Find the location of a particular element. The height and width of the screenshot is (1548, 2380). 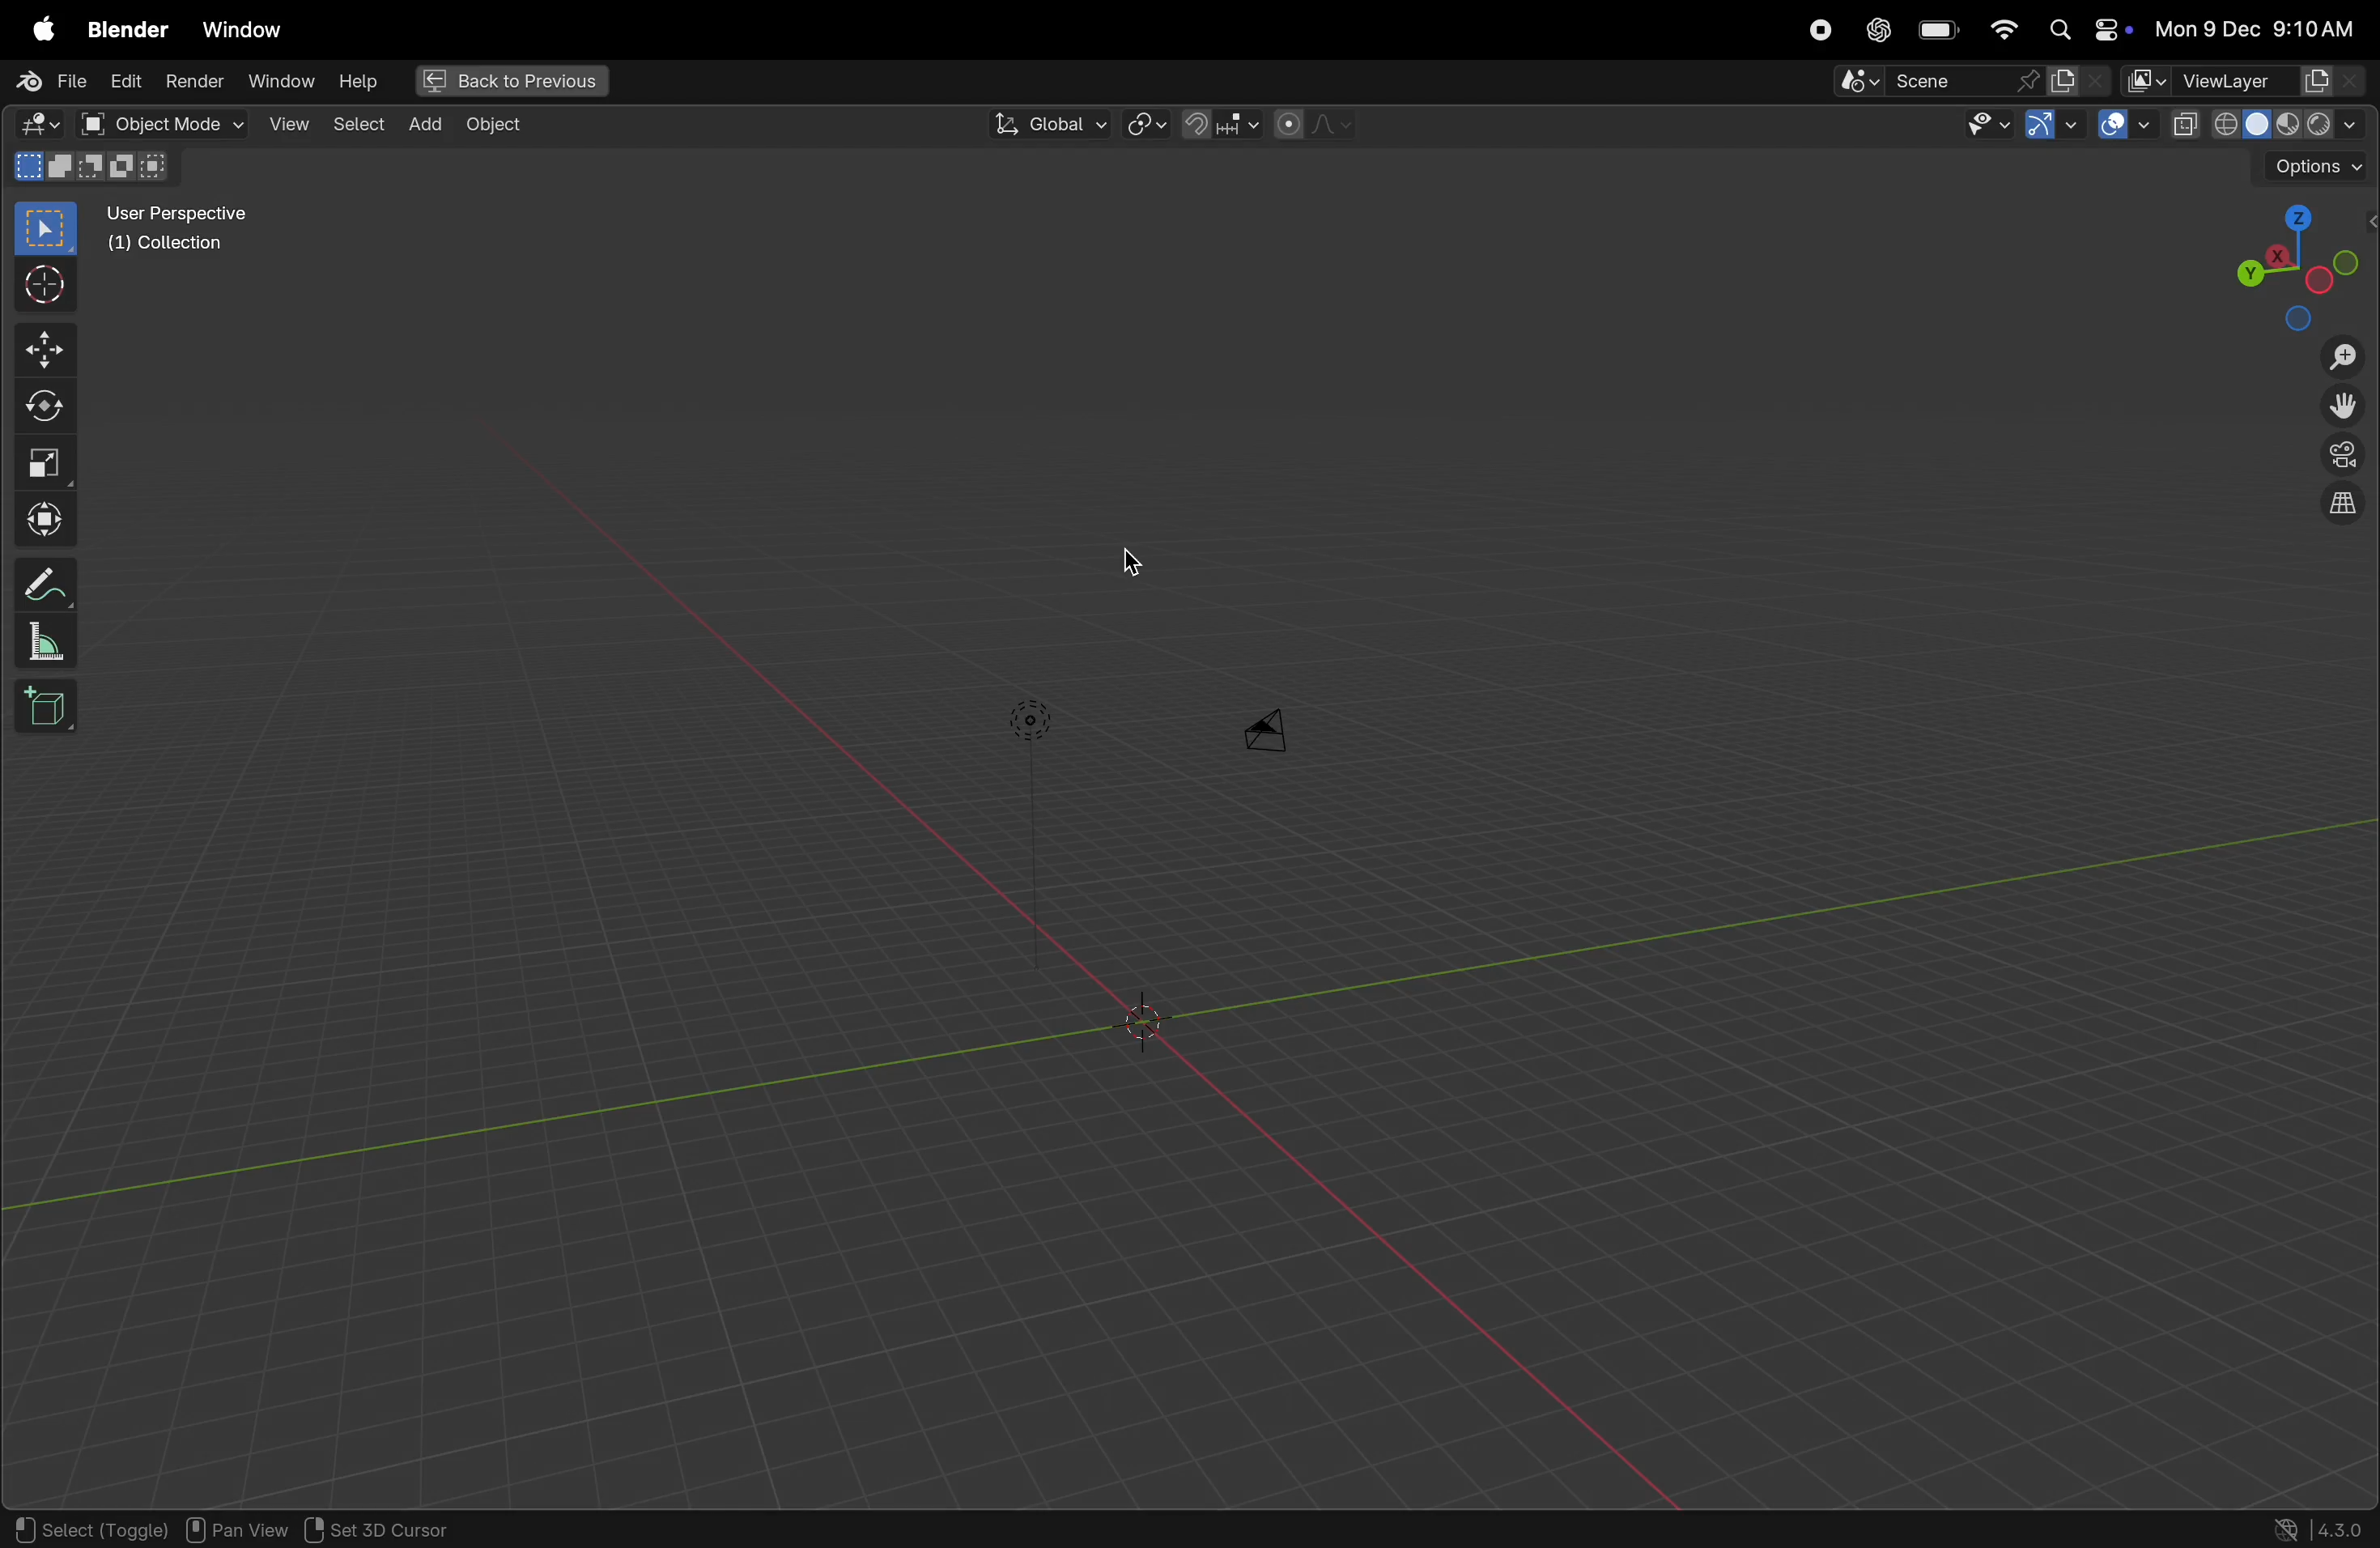

view point is located at coordinates (2292, 262).